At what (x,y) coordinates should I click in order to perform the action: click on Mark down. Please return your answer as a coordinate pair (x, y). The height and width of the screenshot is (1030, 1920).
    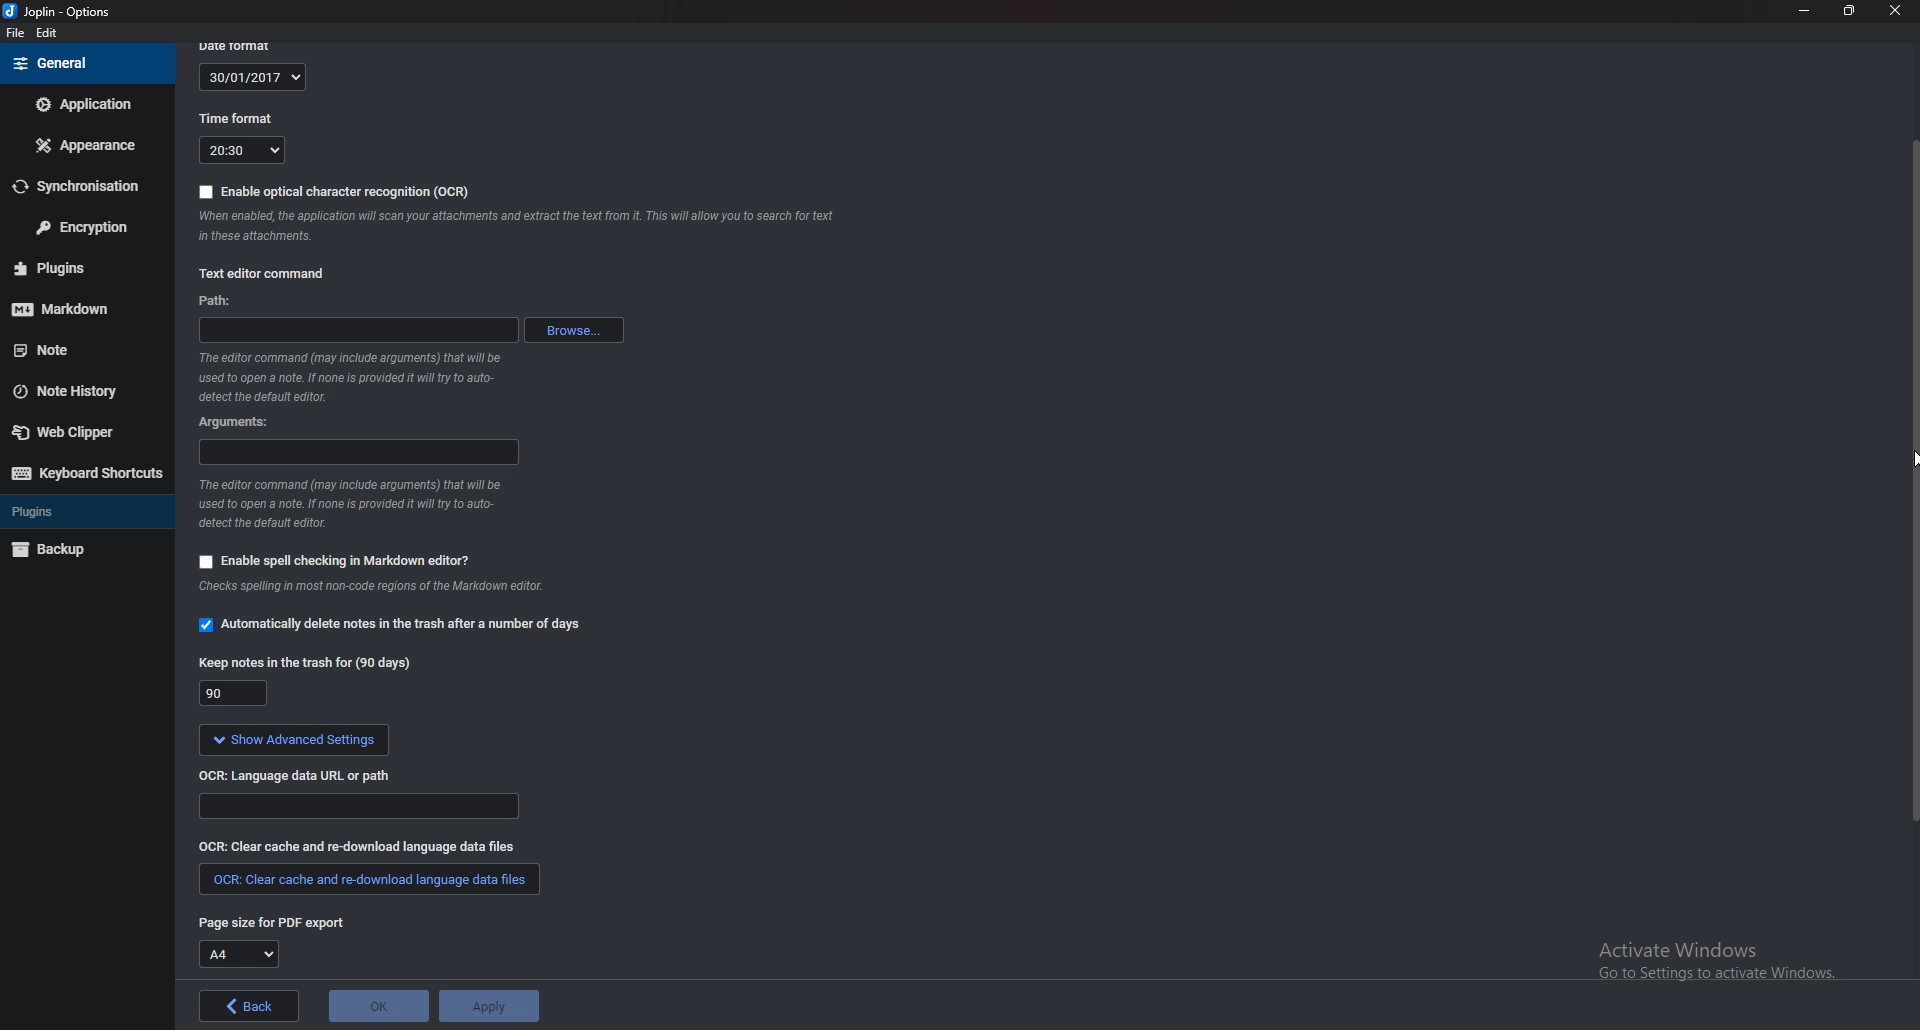
    Looking at the image, I should click on (75, 308).